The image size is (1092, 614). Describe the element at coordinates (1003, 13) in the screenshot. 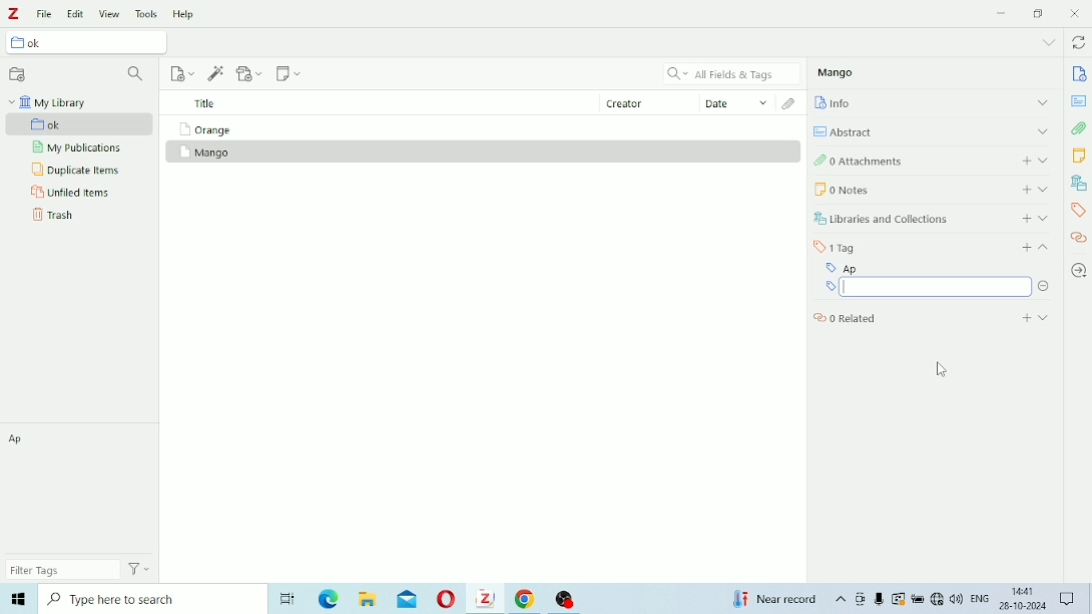

I see `Minimize` at that location.